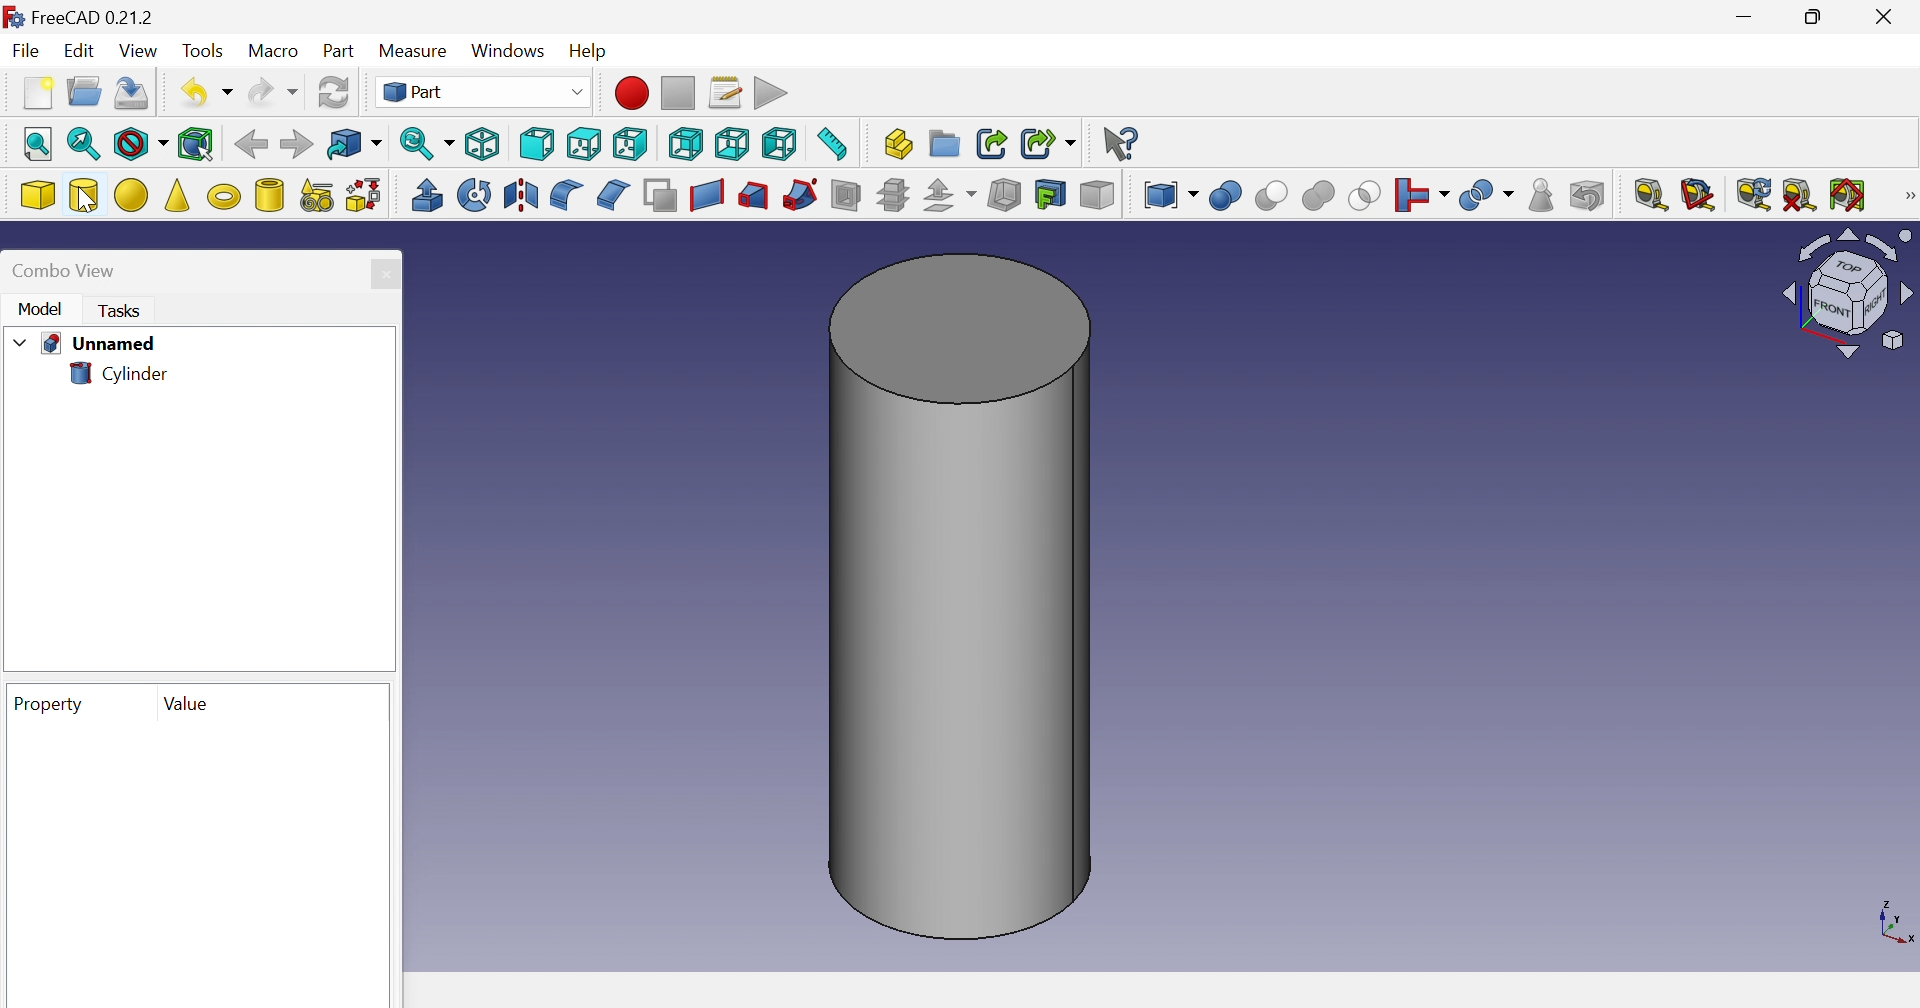 This screenshot has width=1920, height=1008. What do you see at coordinates (80, 14) in the screenshot?
I see `FREECAD 0.21.2` at bounding box center [80, 14].